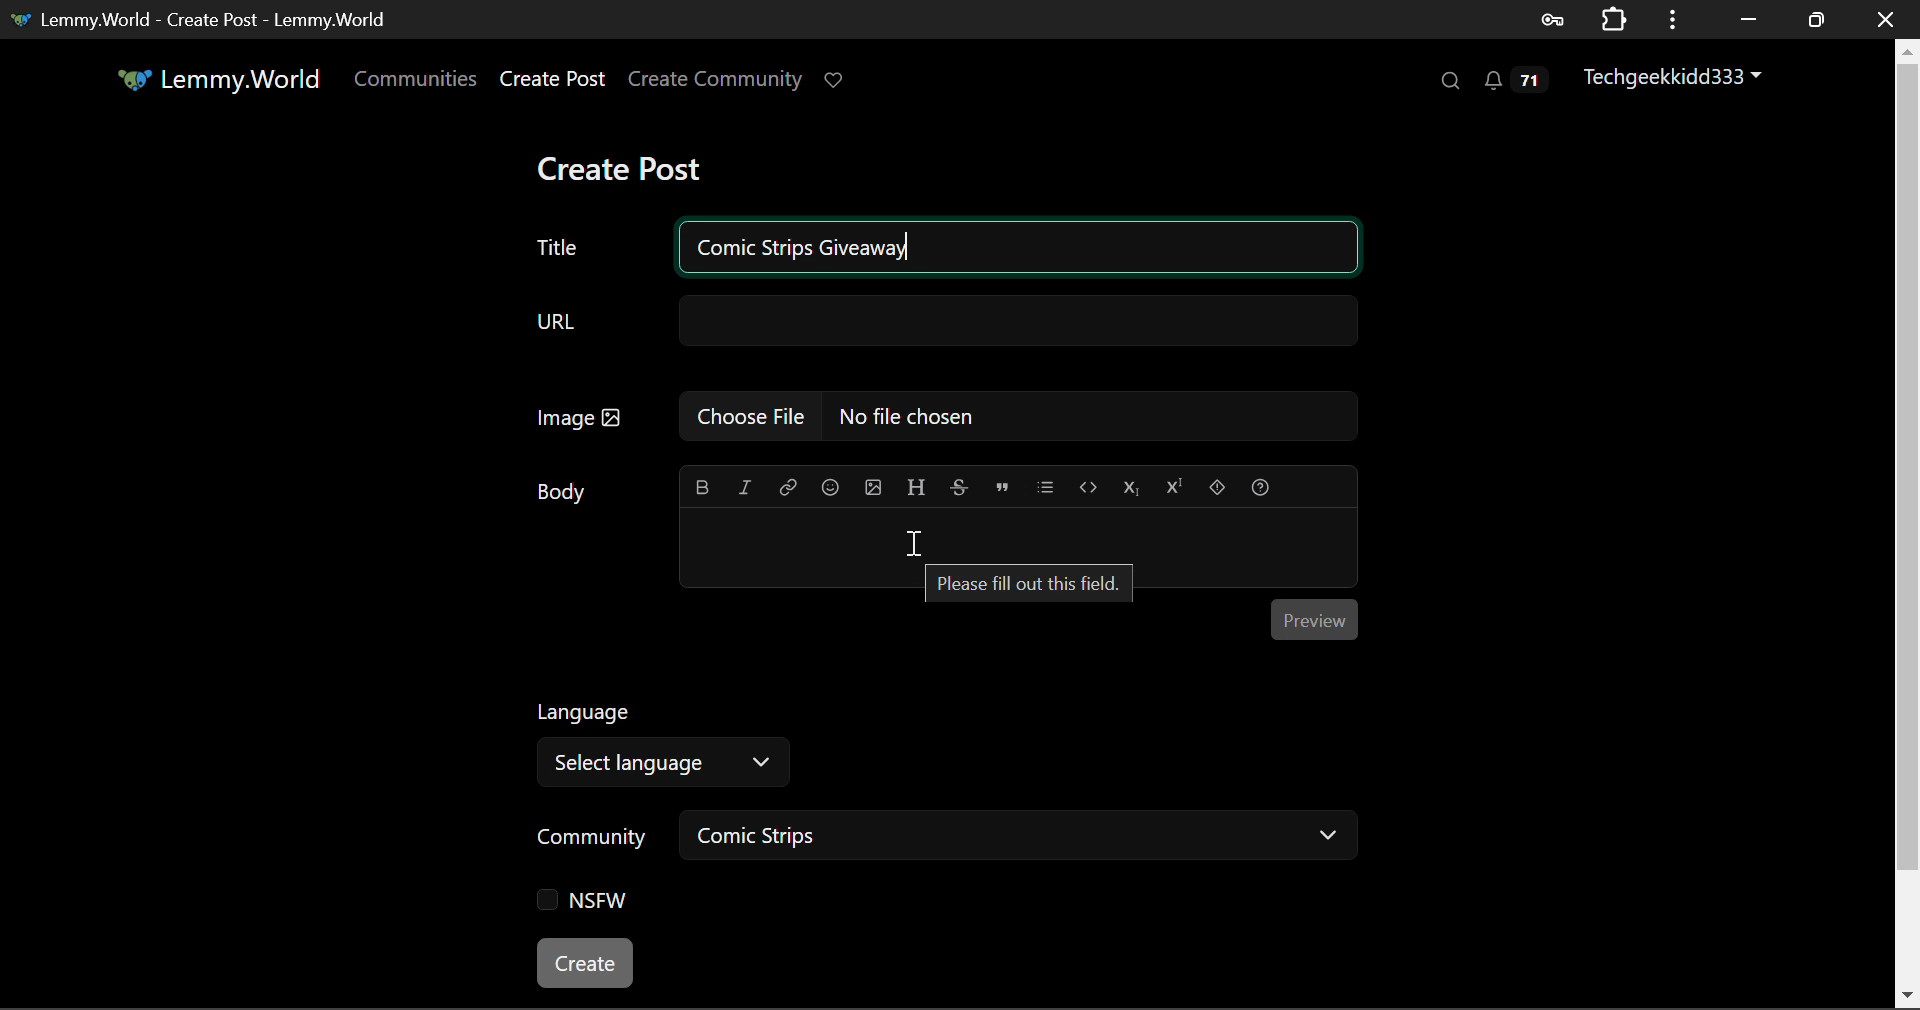 The image size is (1920, 1010). Describe the element at coordinates (551, 80) in the screenshot. I see `Create Post` at that location.